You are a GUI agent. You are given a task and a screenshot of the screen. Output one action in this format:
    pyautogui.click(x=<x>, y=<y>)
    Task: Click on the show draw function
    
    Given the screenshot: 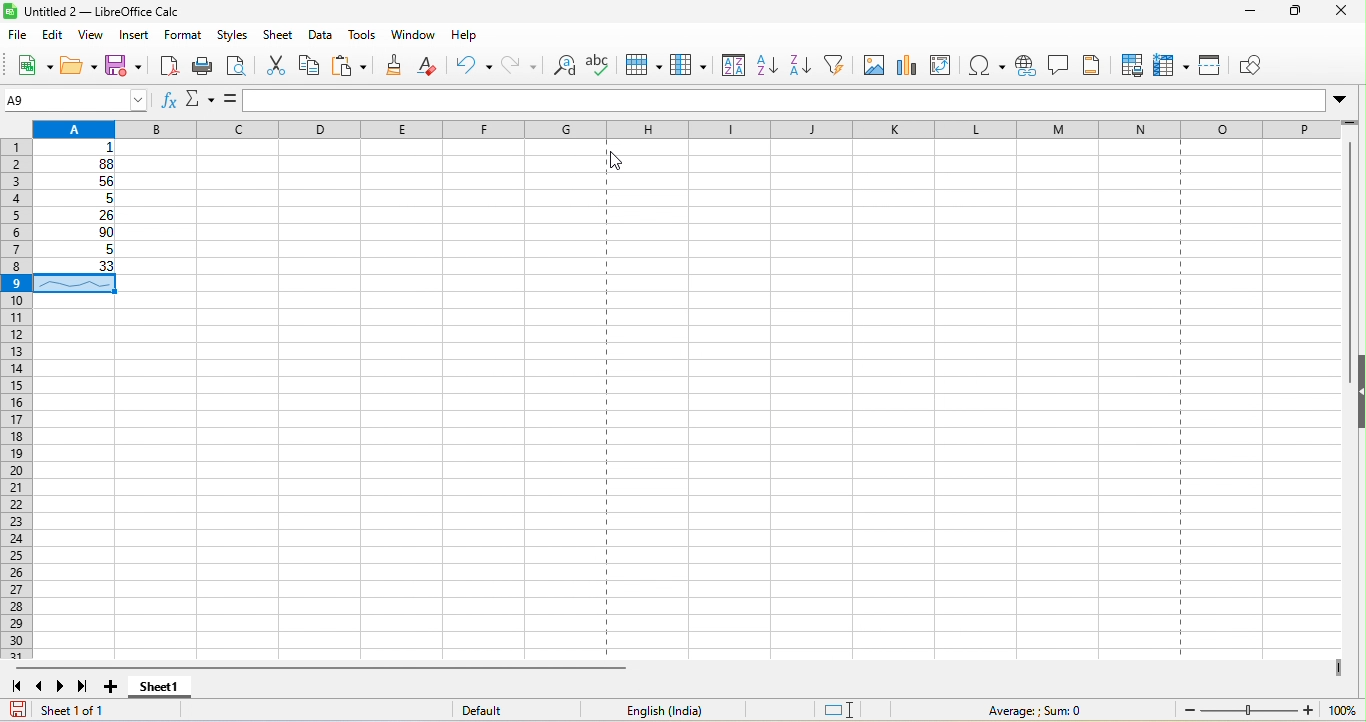 What is the action you would take?
    pyautogui.click(x=1255, y=67)
    